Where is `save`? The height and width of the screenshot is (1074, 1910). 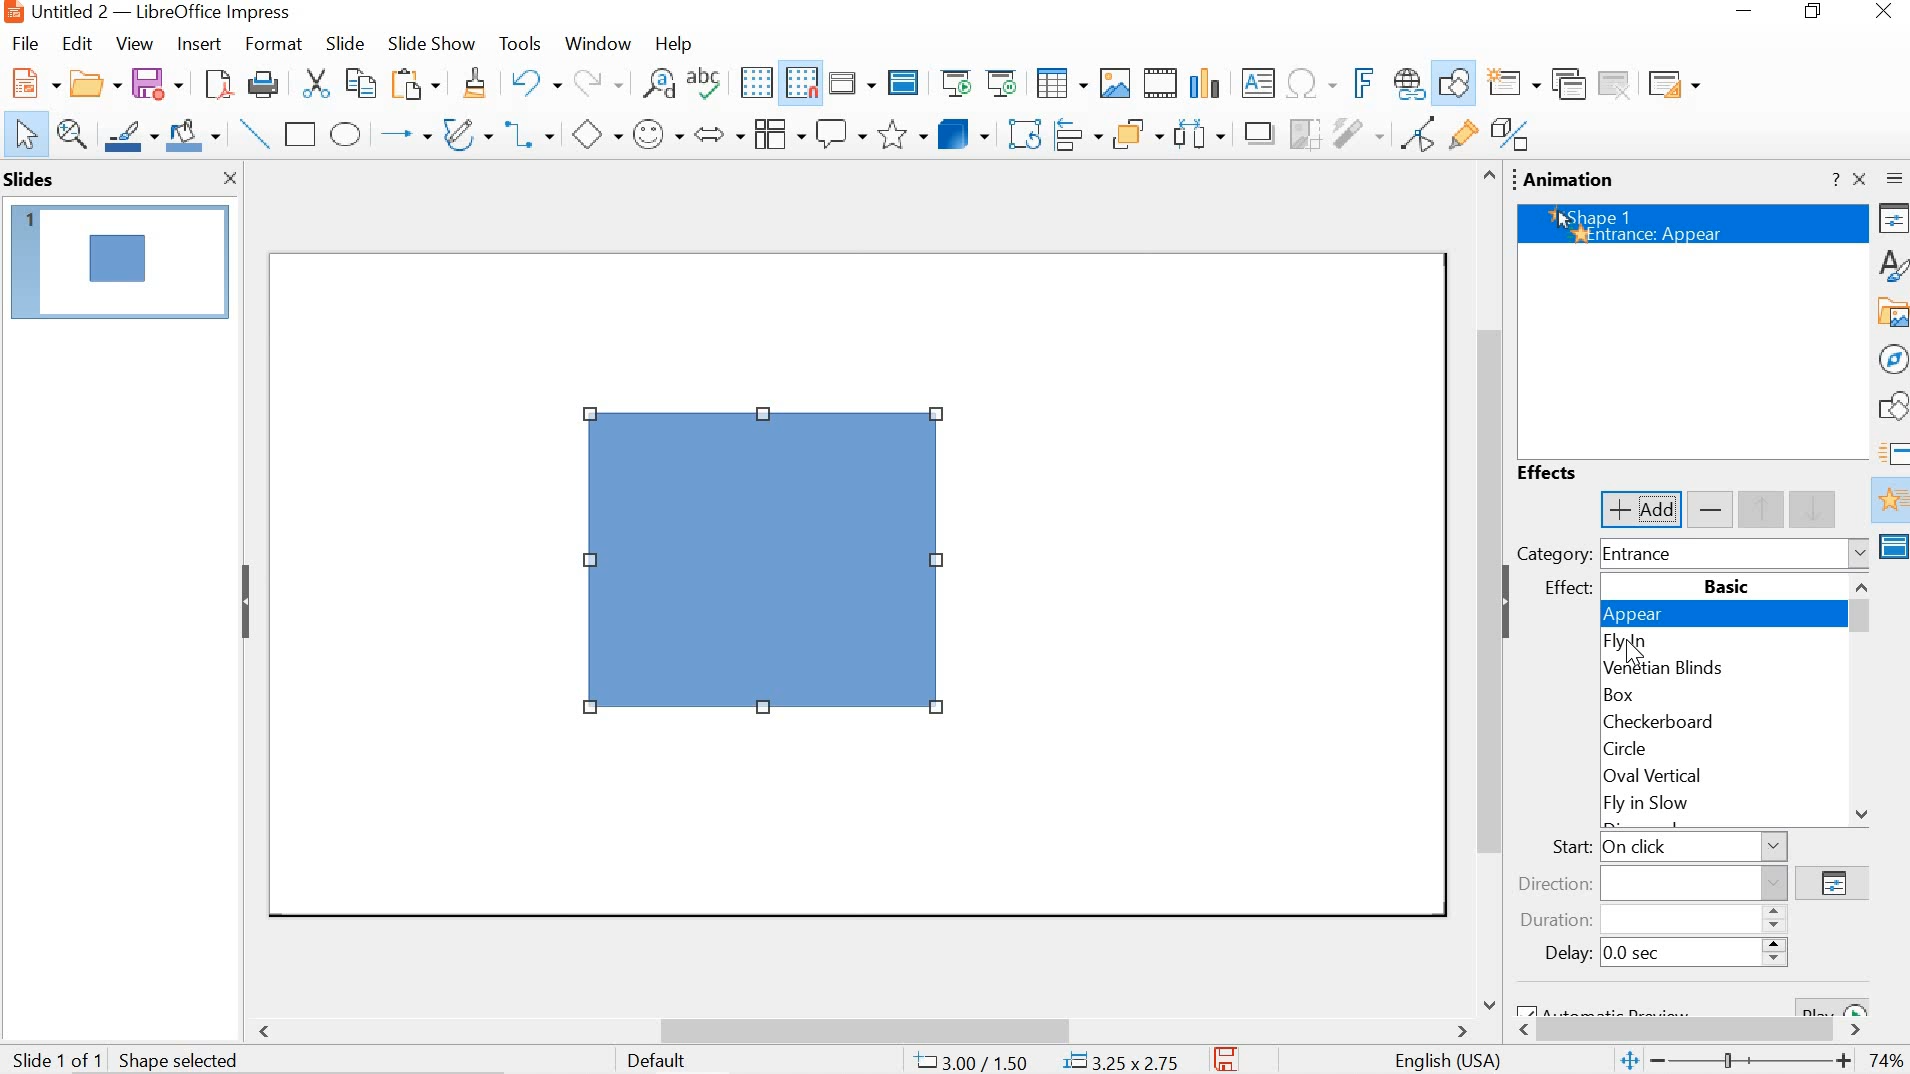
save is located at coordinates (155, 83).